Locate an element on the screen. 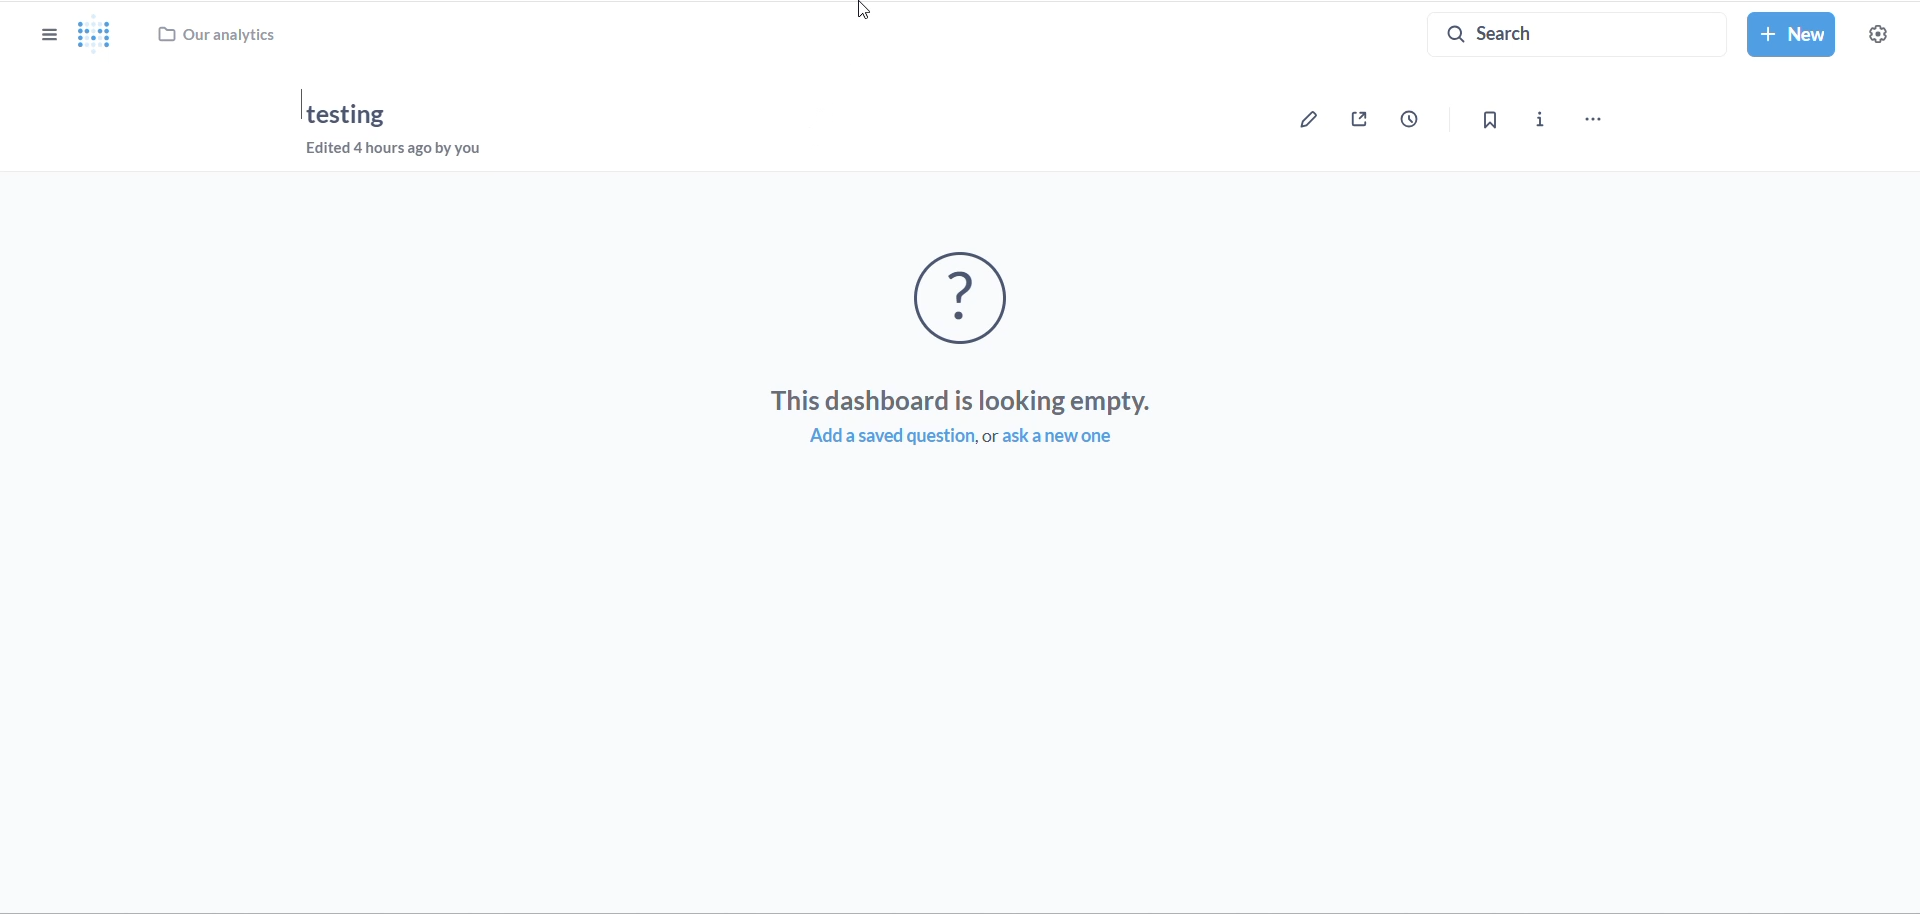  metabase logo is located at coordinates (94, 34).